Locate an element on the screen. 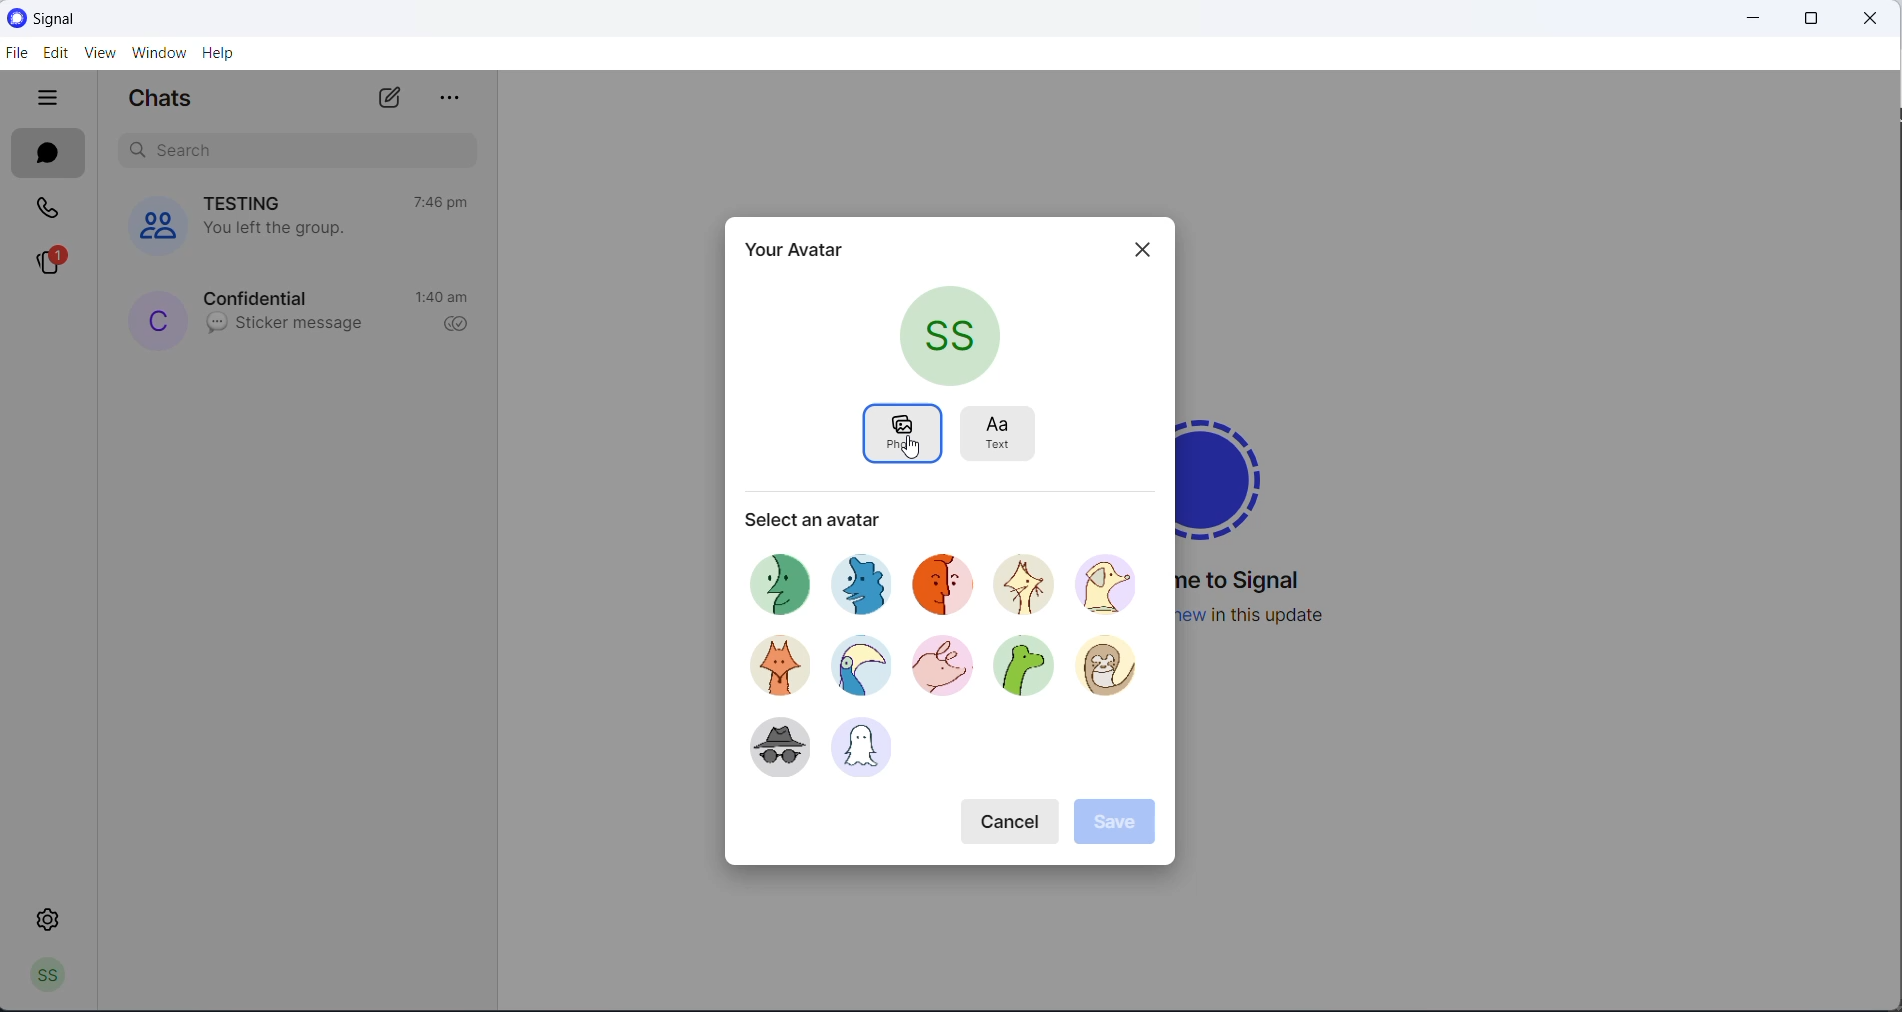 The image size is (1902, 1012). VIEW is located at coordinates (97, 55).